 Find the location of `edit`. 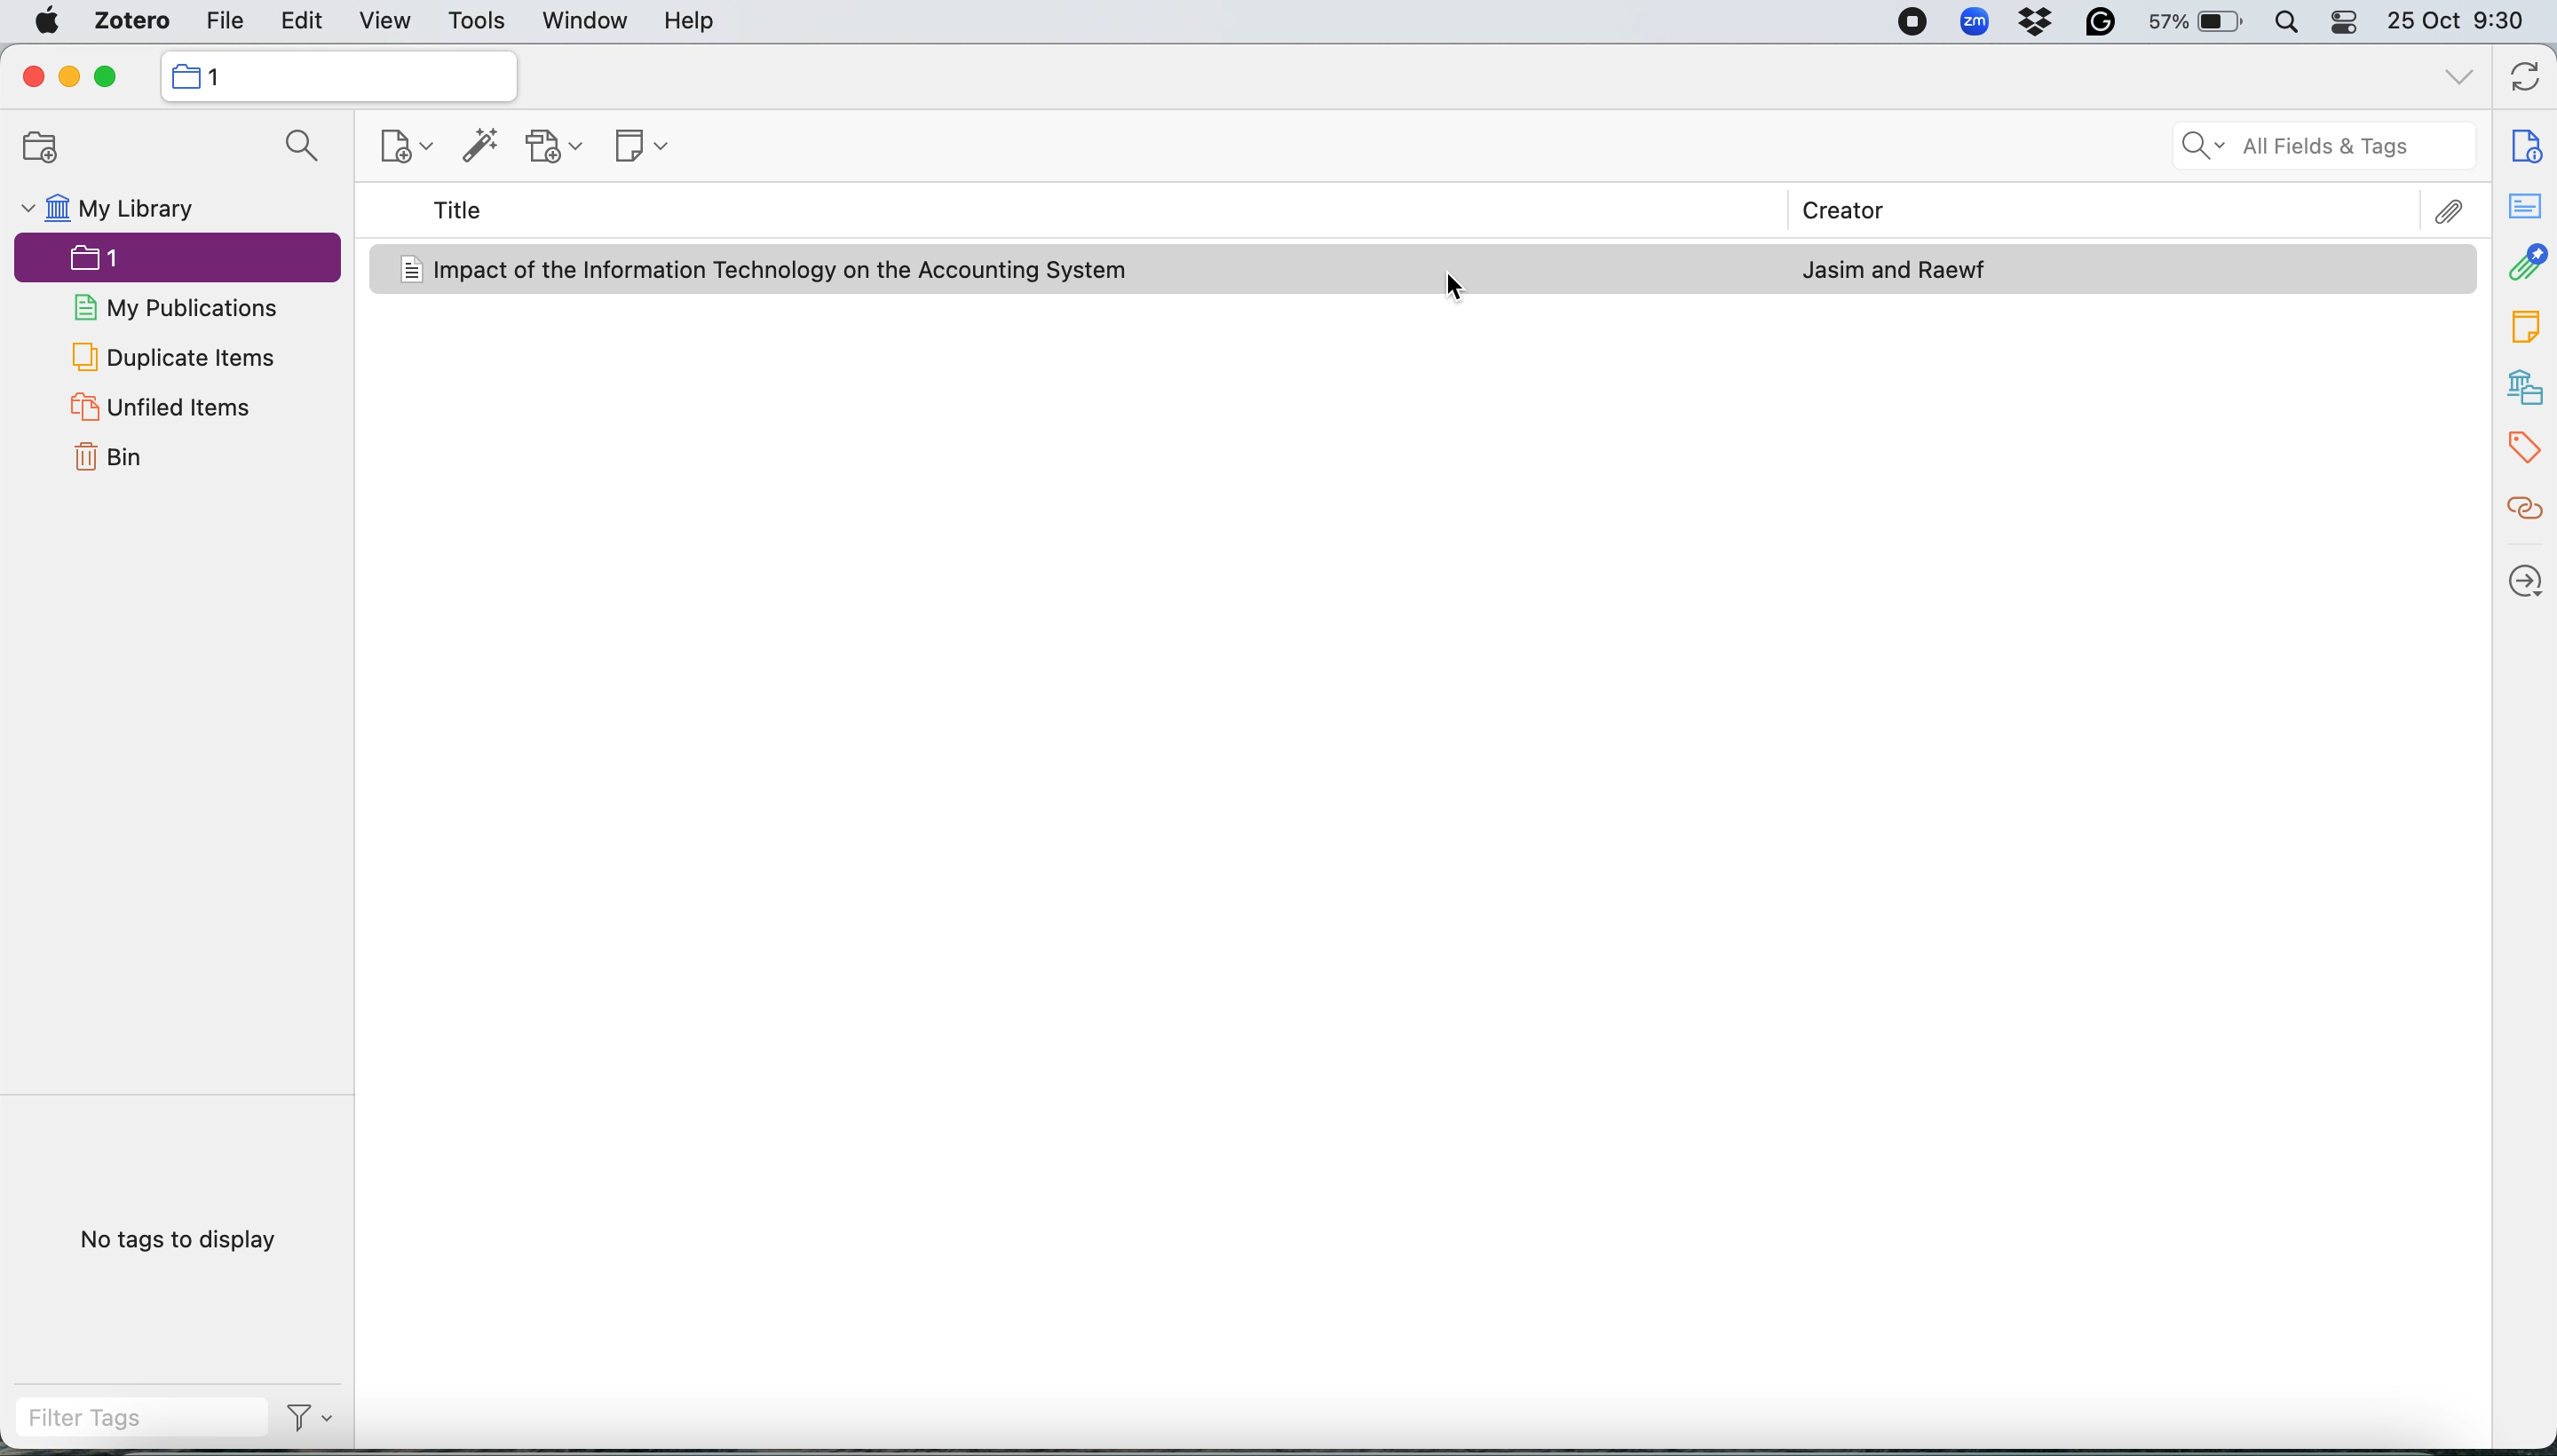

edit is located at coordinates (299, 18).